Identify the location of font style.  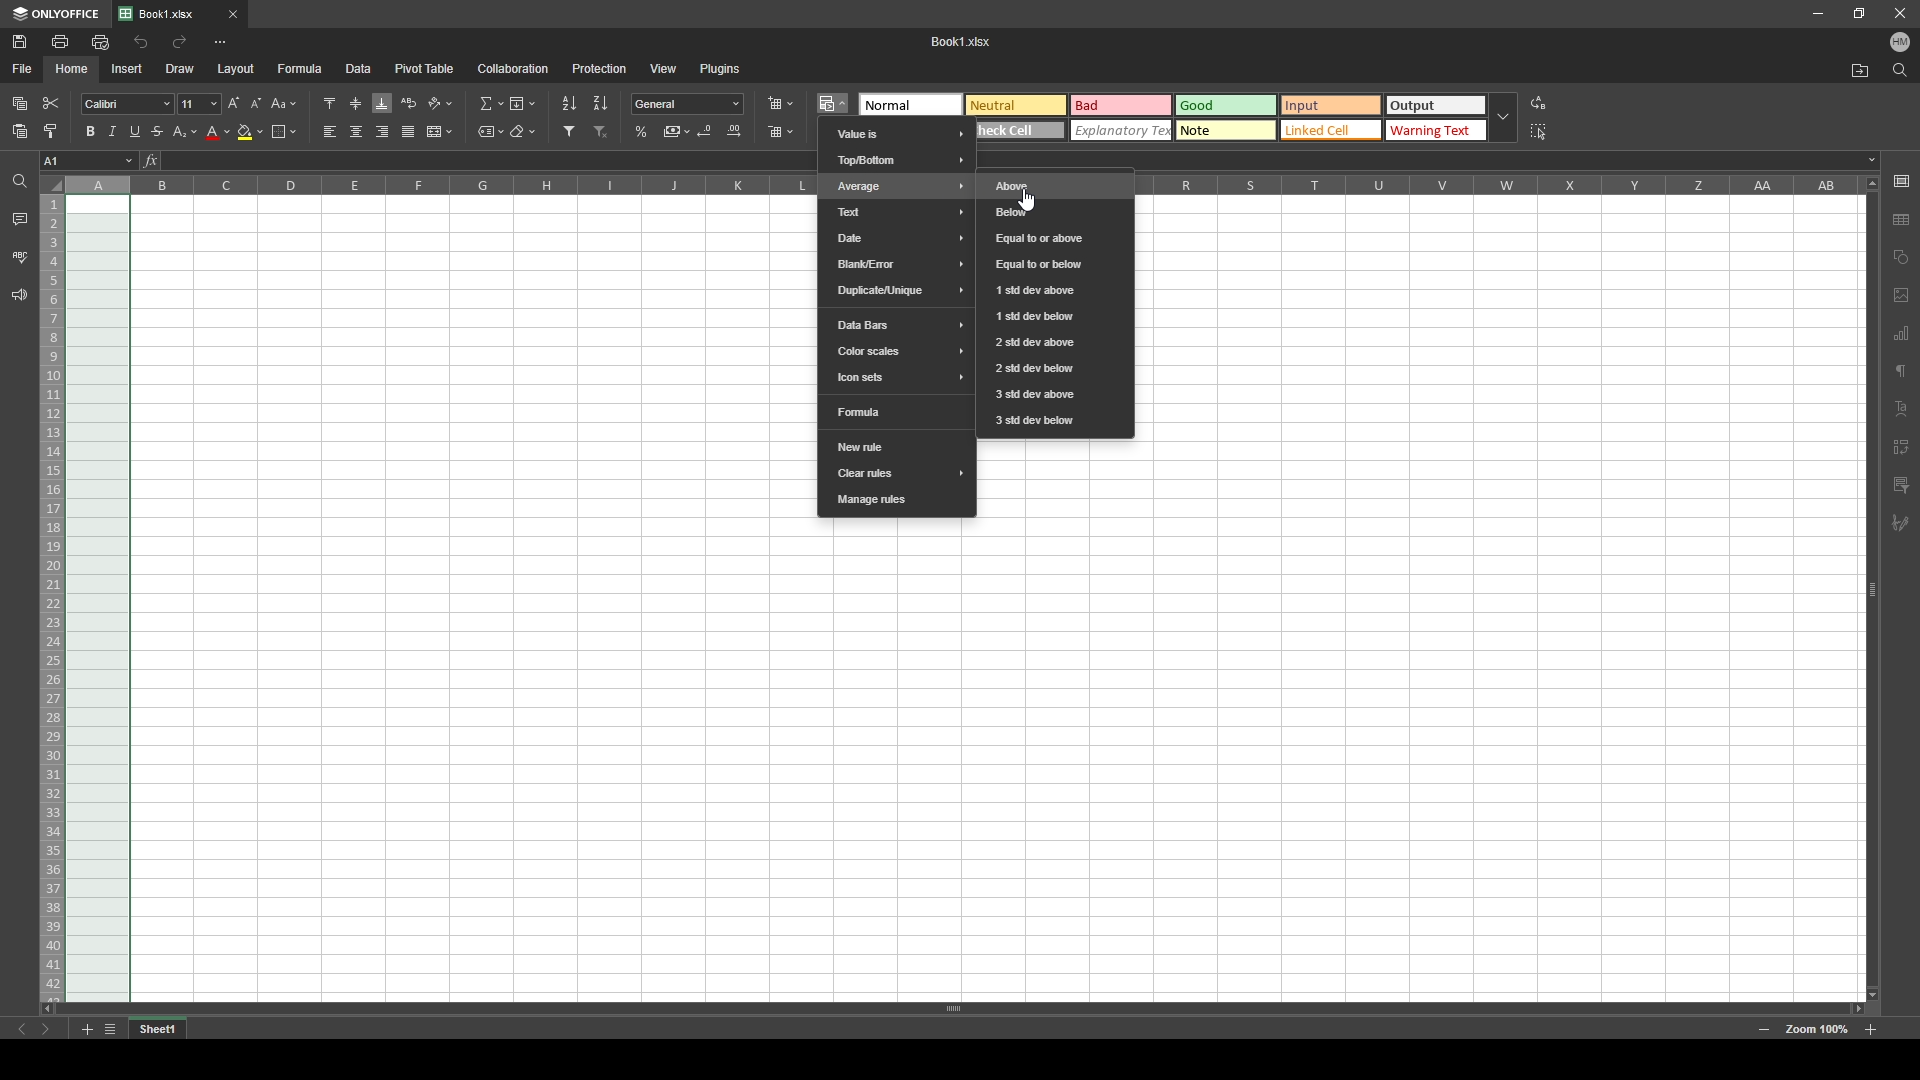
(127, 105).